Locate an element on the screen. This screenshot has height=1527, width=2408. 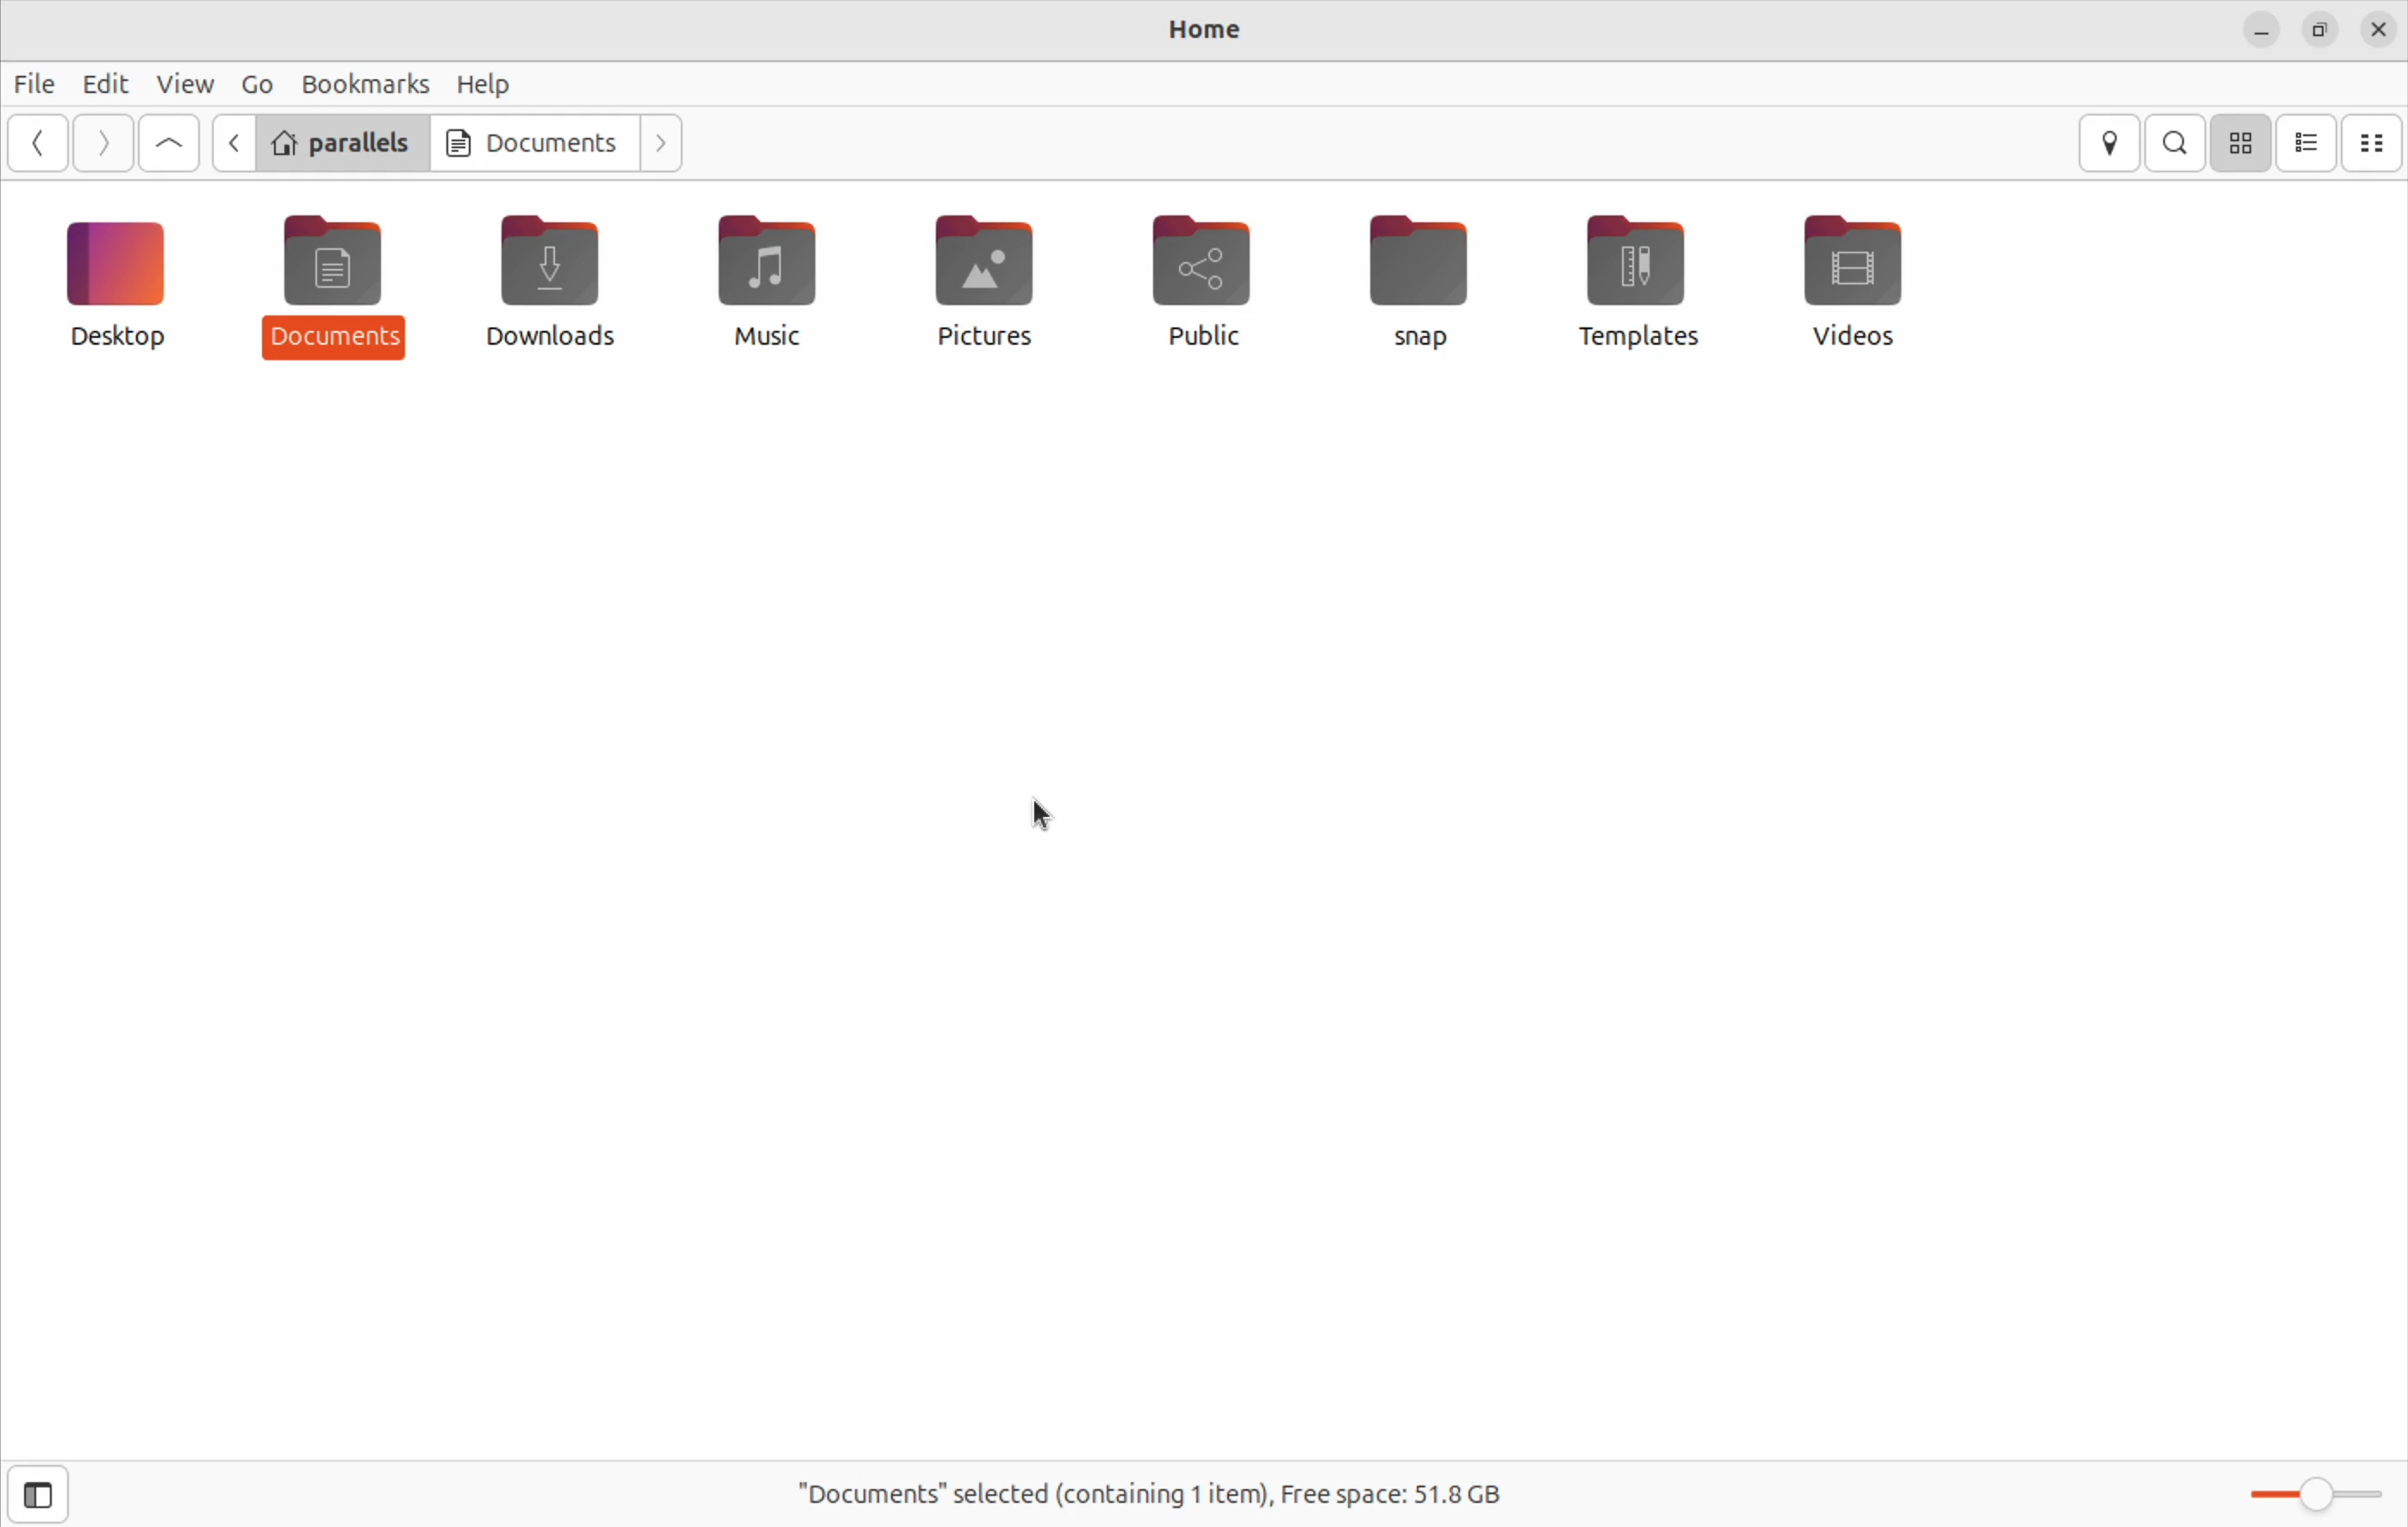
icon view is located at coordinates (2241, 141).